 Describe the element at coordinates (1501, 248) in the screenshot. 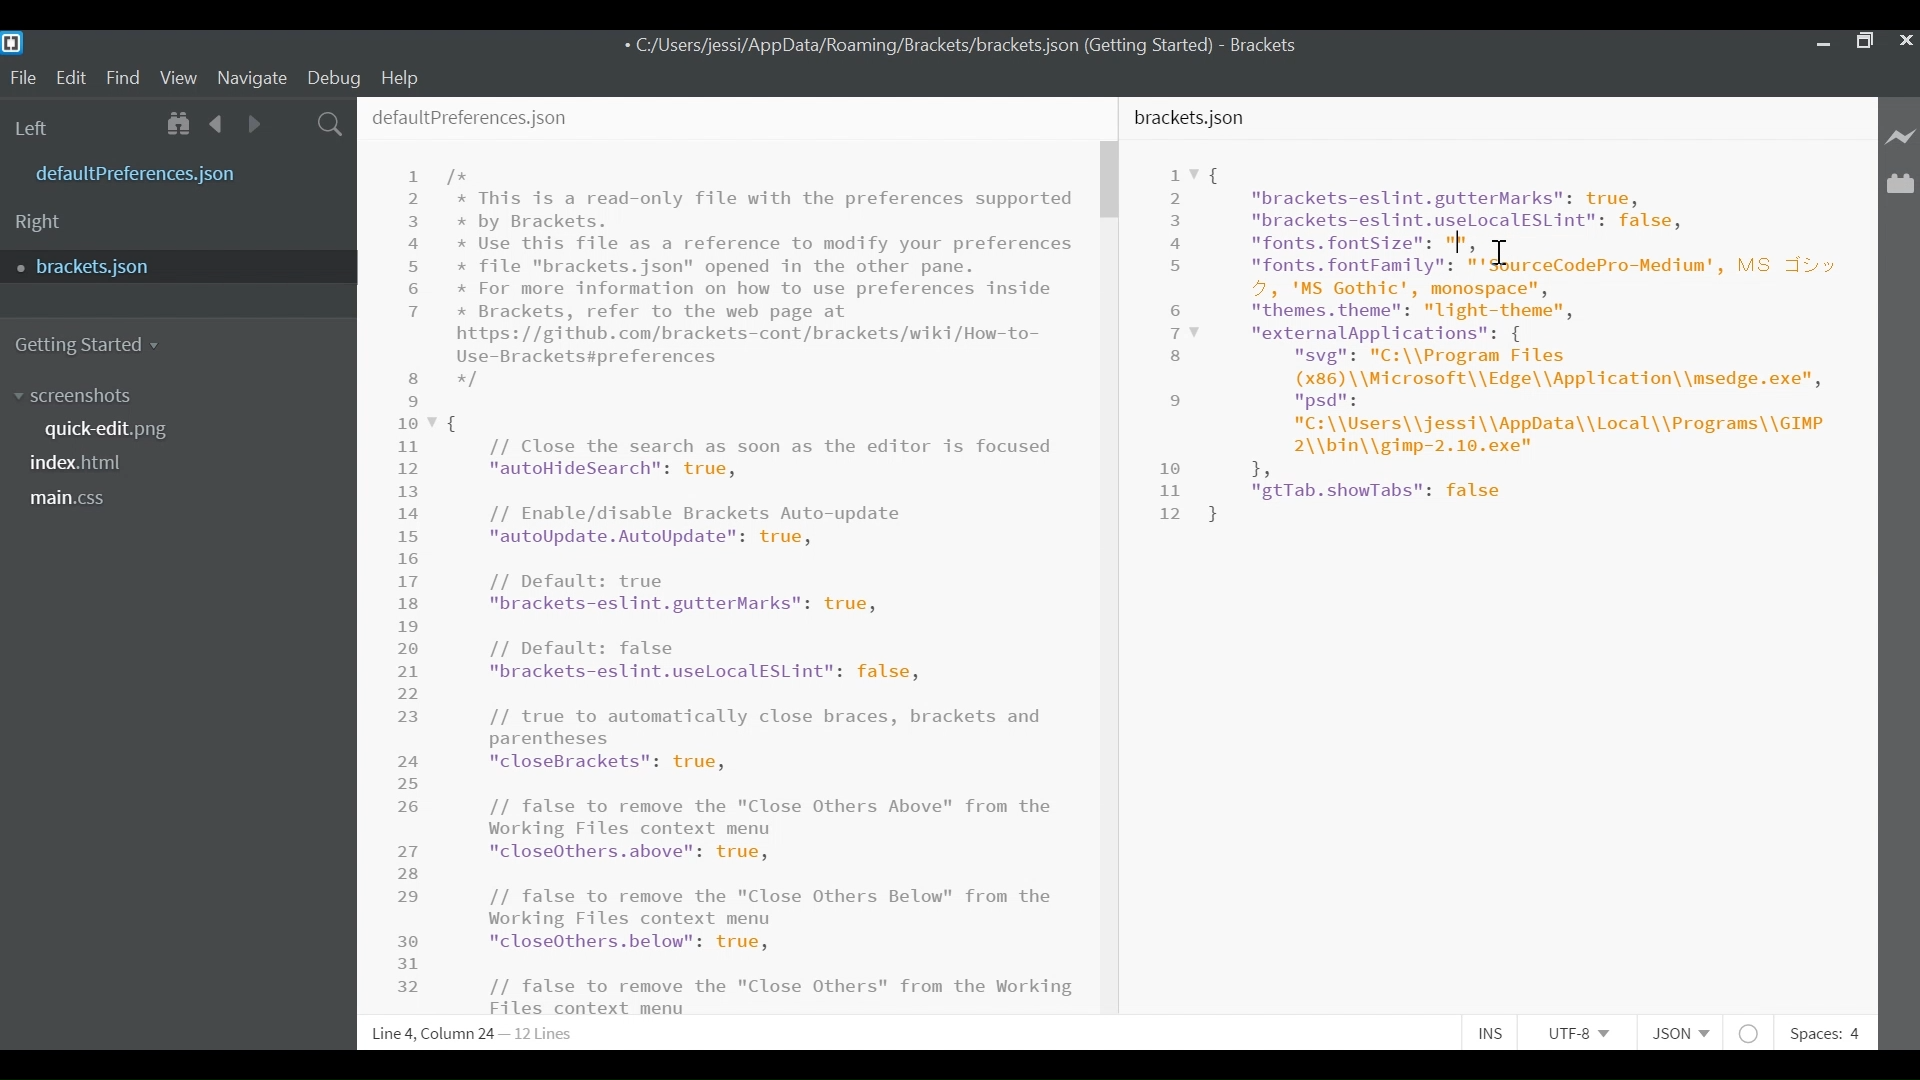

I see `cursor` at that location.